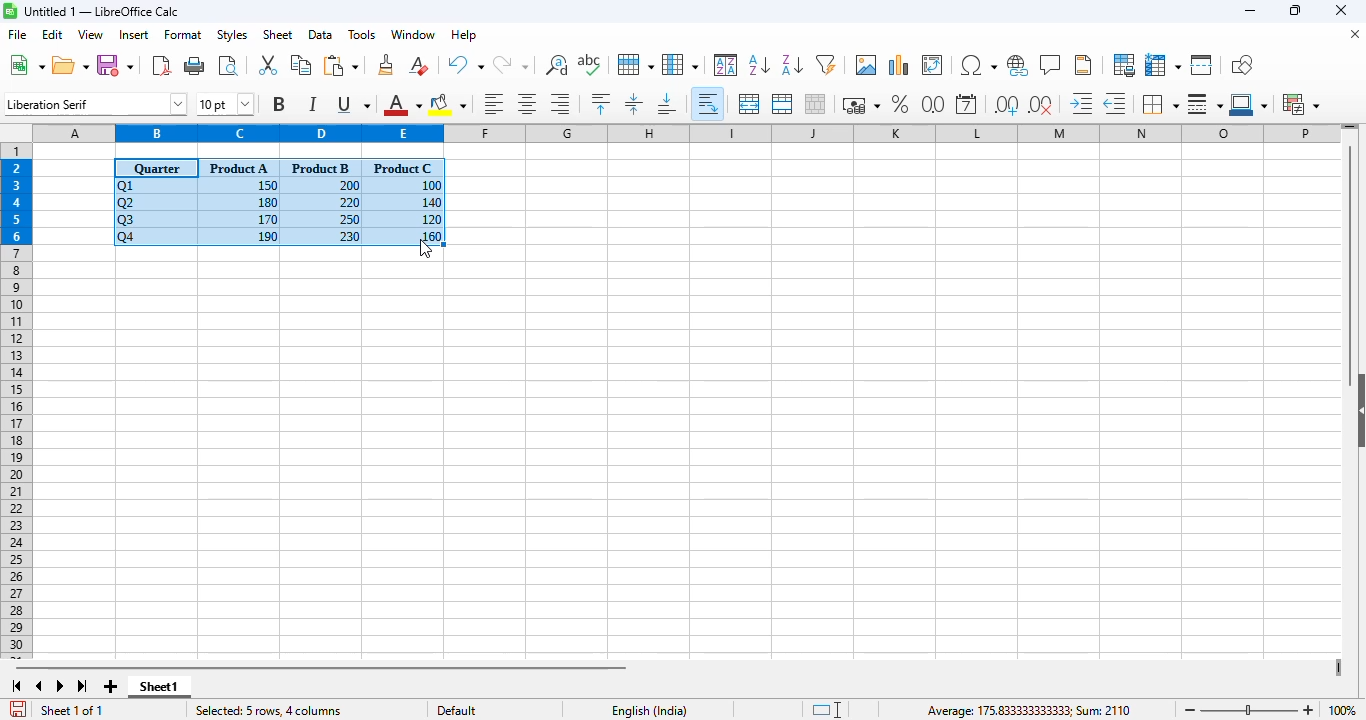 This screenshot has height=720, width=1366. What do you see at coordinates (1124, 65) in the screenshot?
I see `define print area` at bounding box center [1124, 65].